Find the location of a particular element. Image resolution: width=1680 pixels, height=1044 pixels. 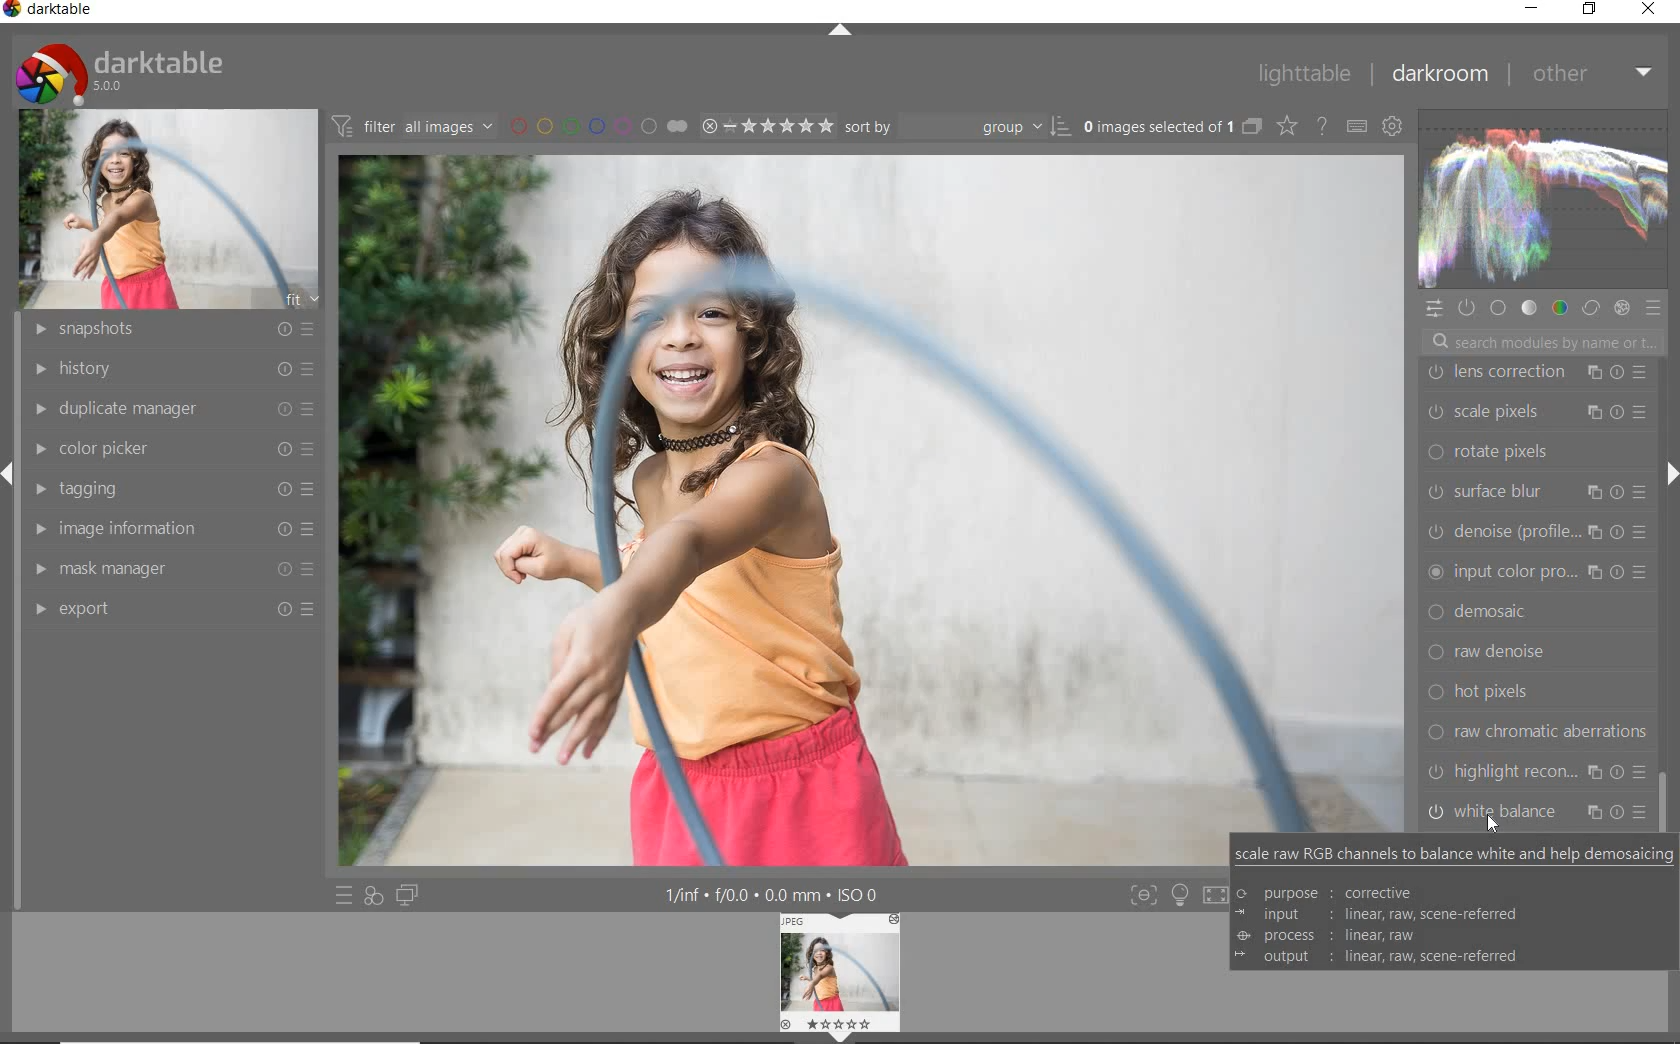

quick access for applying any of your styles is located at coordinates (373, 897).